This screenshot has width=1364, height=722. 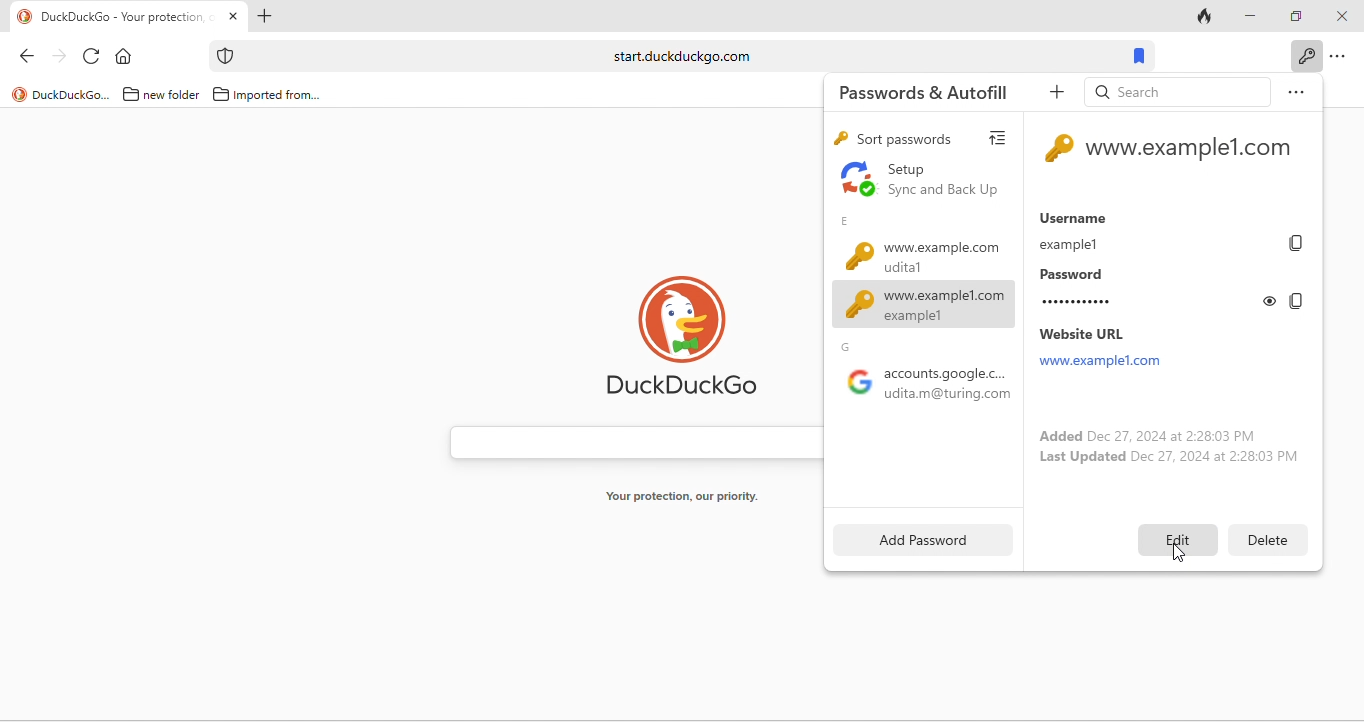 I want to click on cursor, so click(x=1179, y=555).